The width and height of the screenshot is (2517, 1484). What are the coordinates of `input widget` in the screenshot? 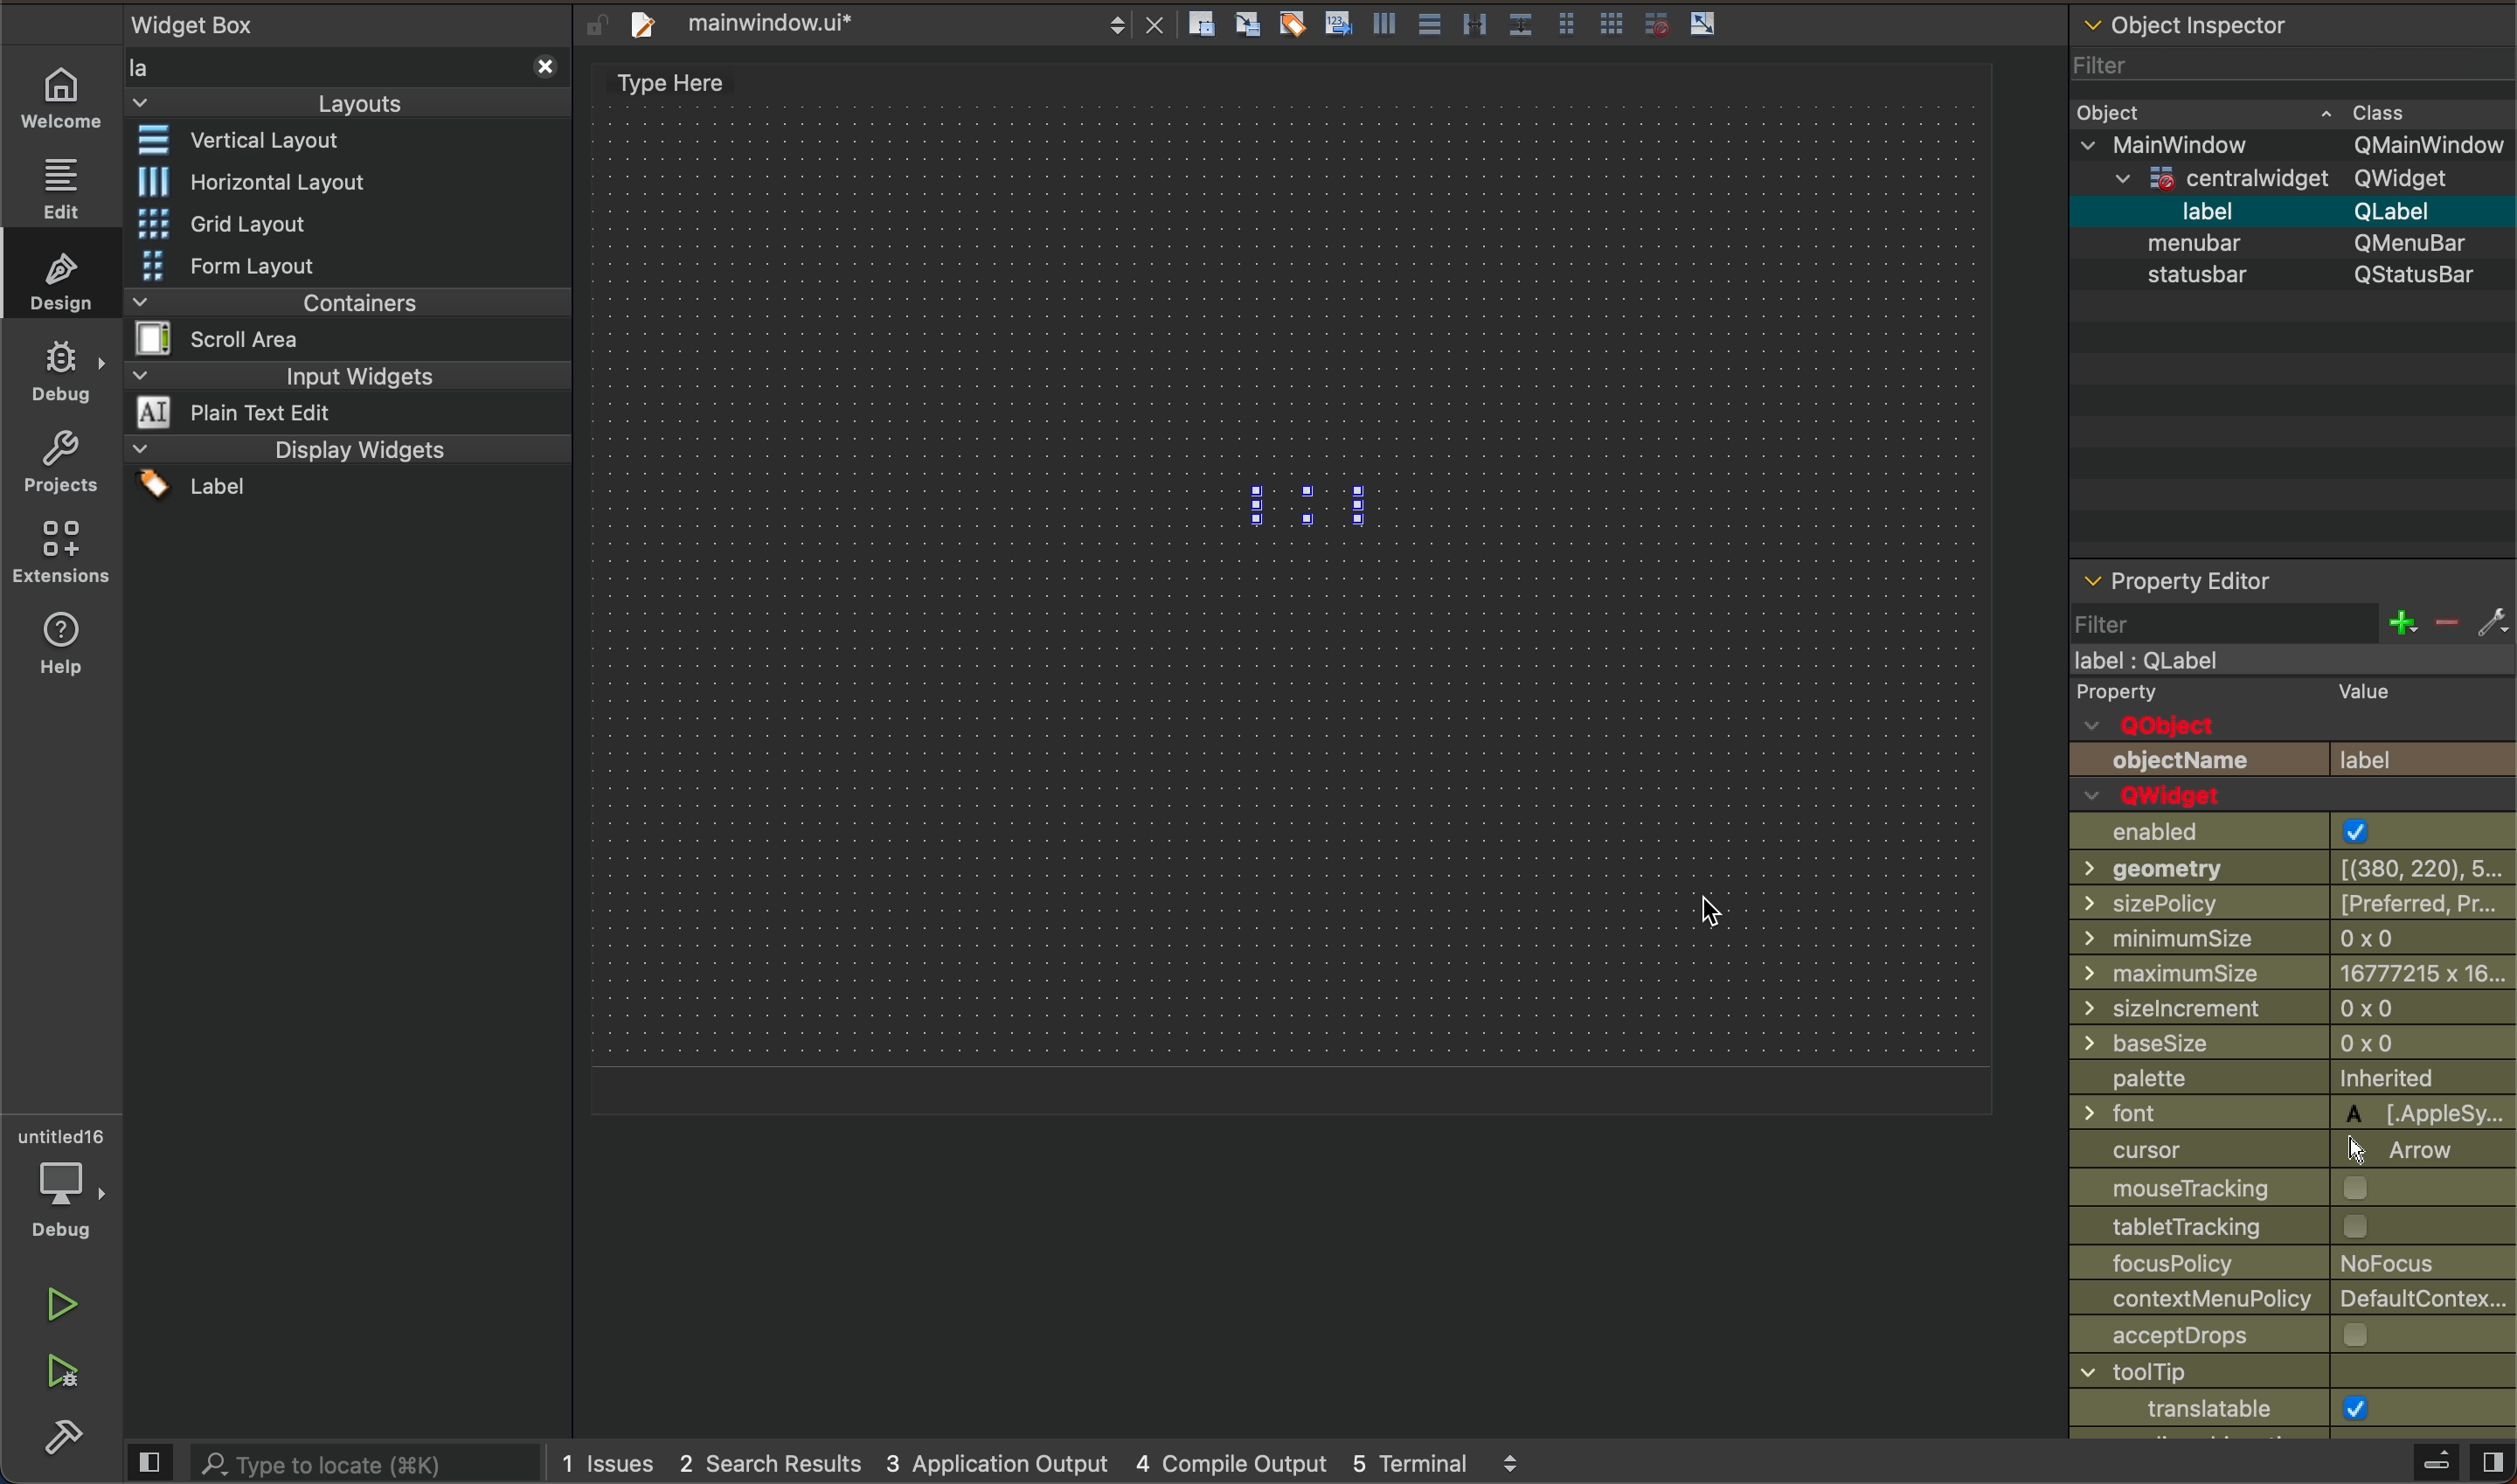 It's located at (345, 395).